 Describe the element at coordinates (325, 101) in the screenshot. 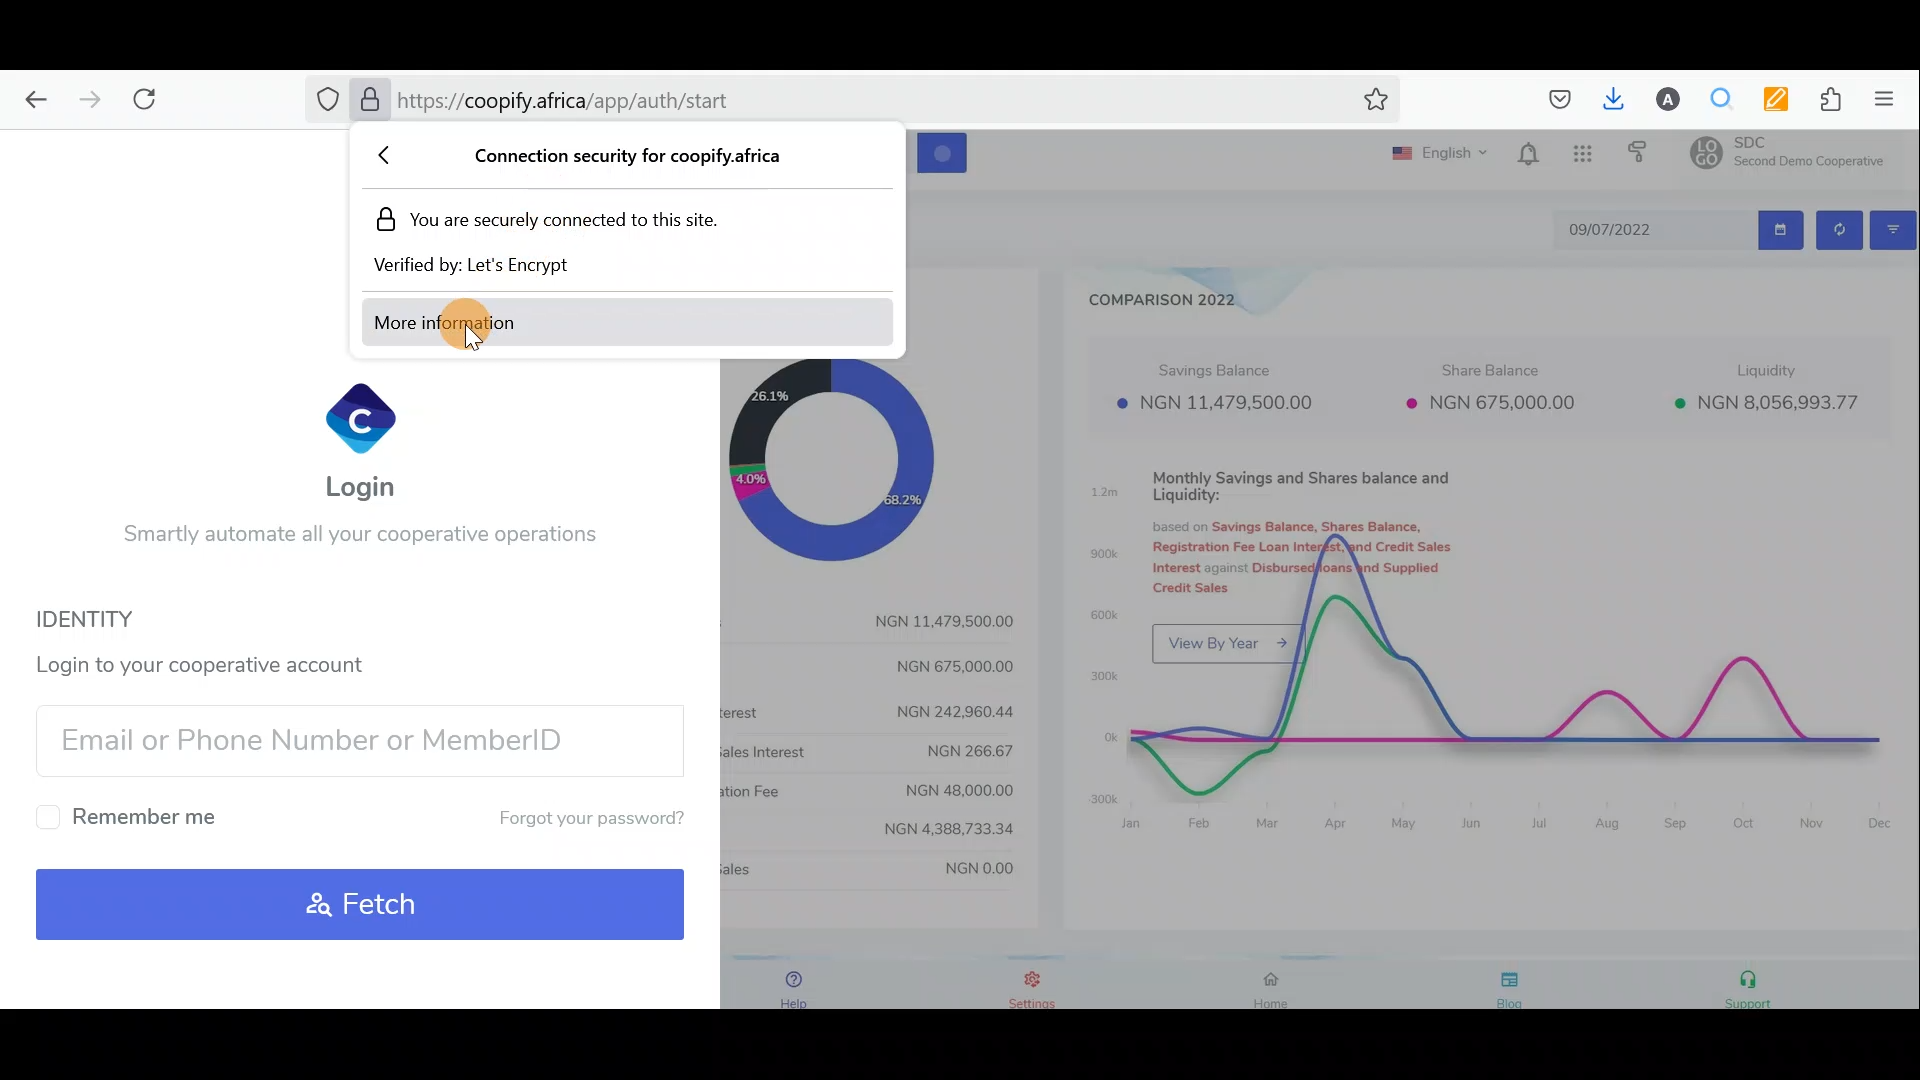

I see `No trackers detected` at that location.